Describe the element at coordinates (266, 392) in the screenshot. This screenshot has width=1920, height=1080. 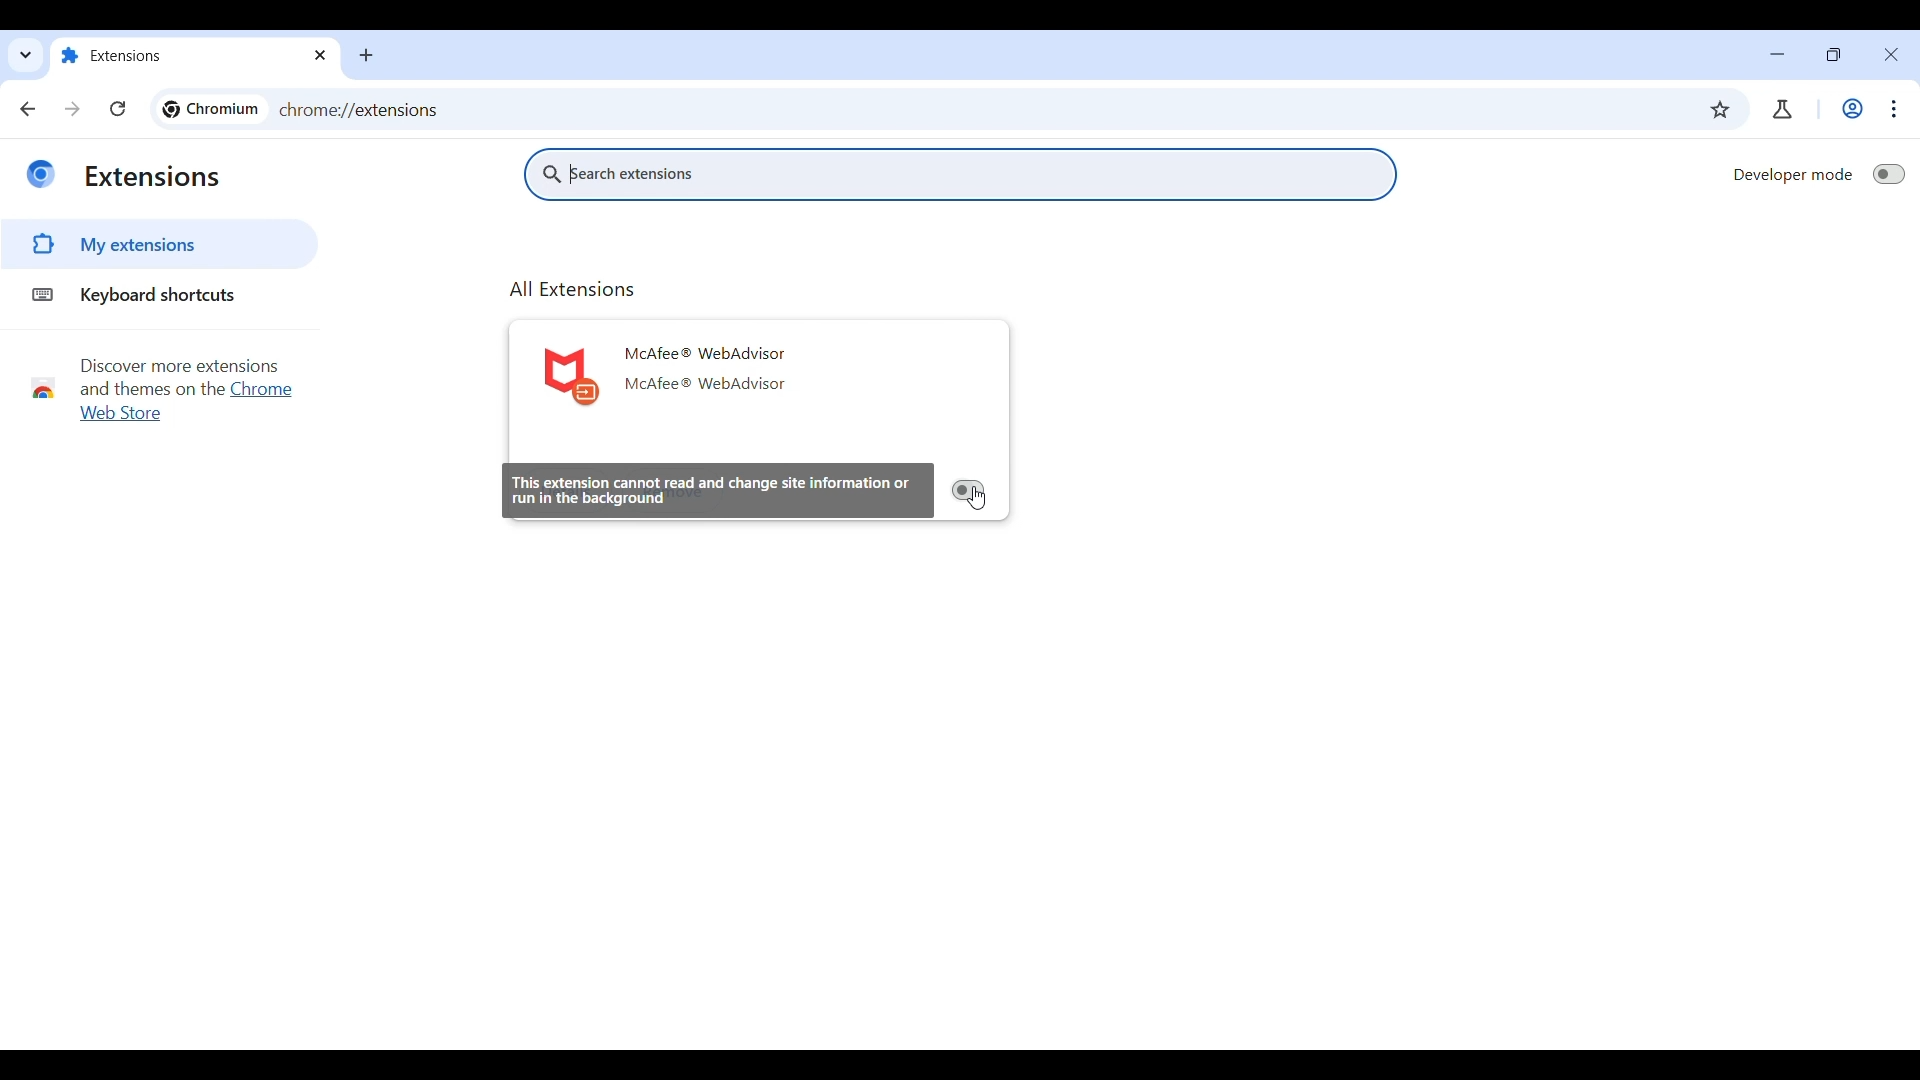
I see ` Chrome` at that location.